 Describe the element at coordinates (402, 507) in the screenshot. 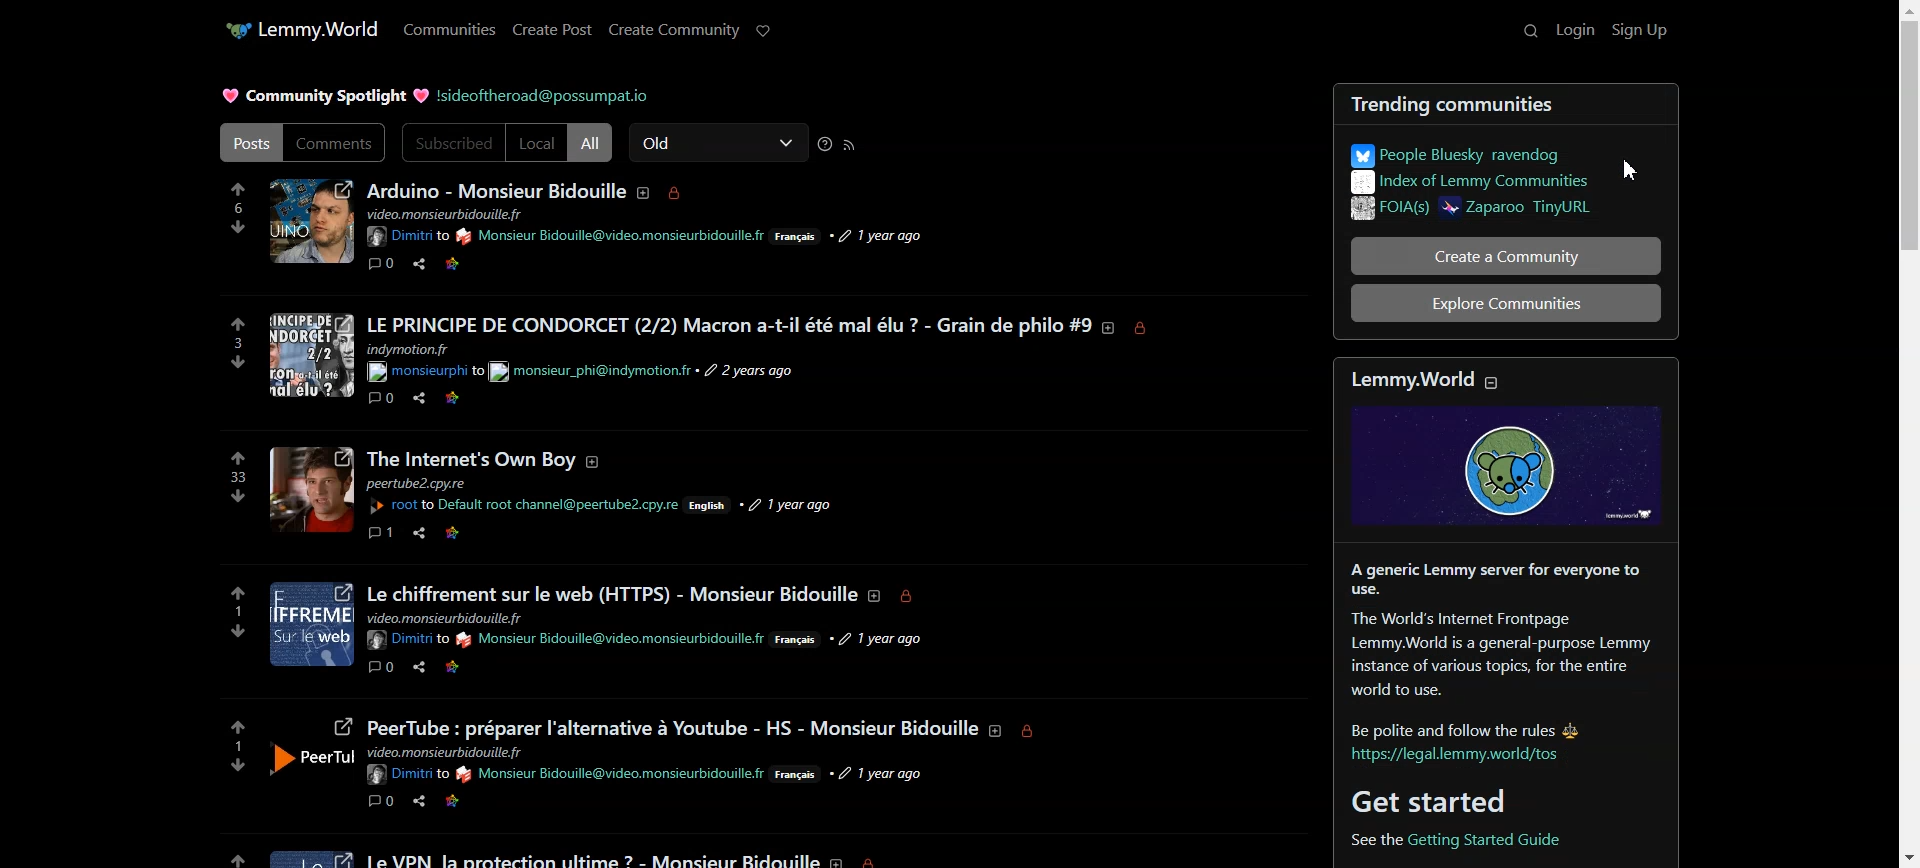

I see `hyperlink` at that location.